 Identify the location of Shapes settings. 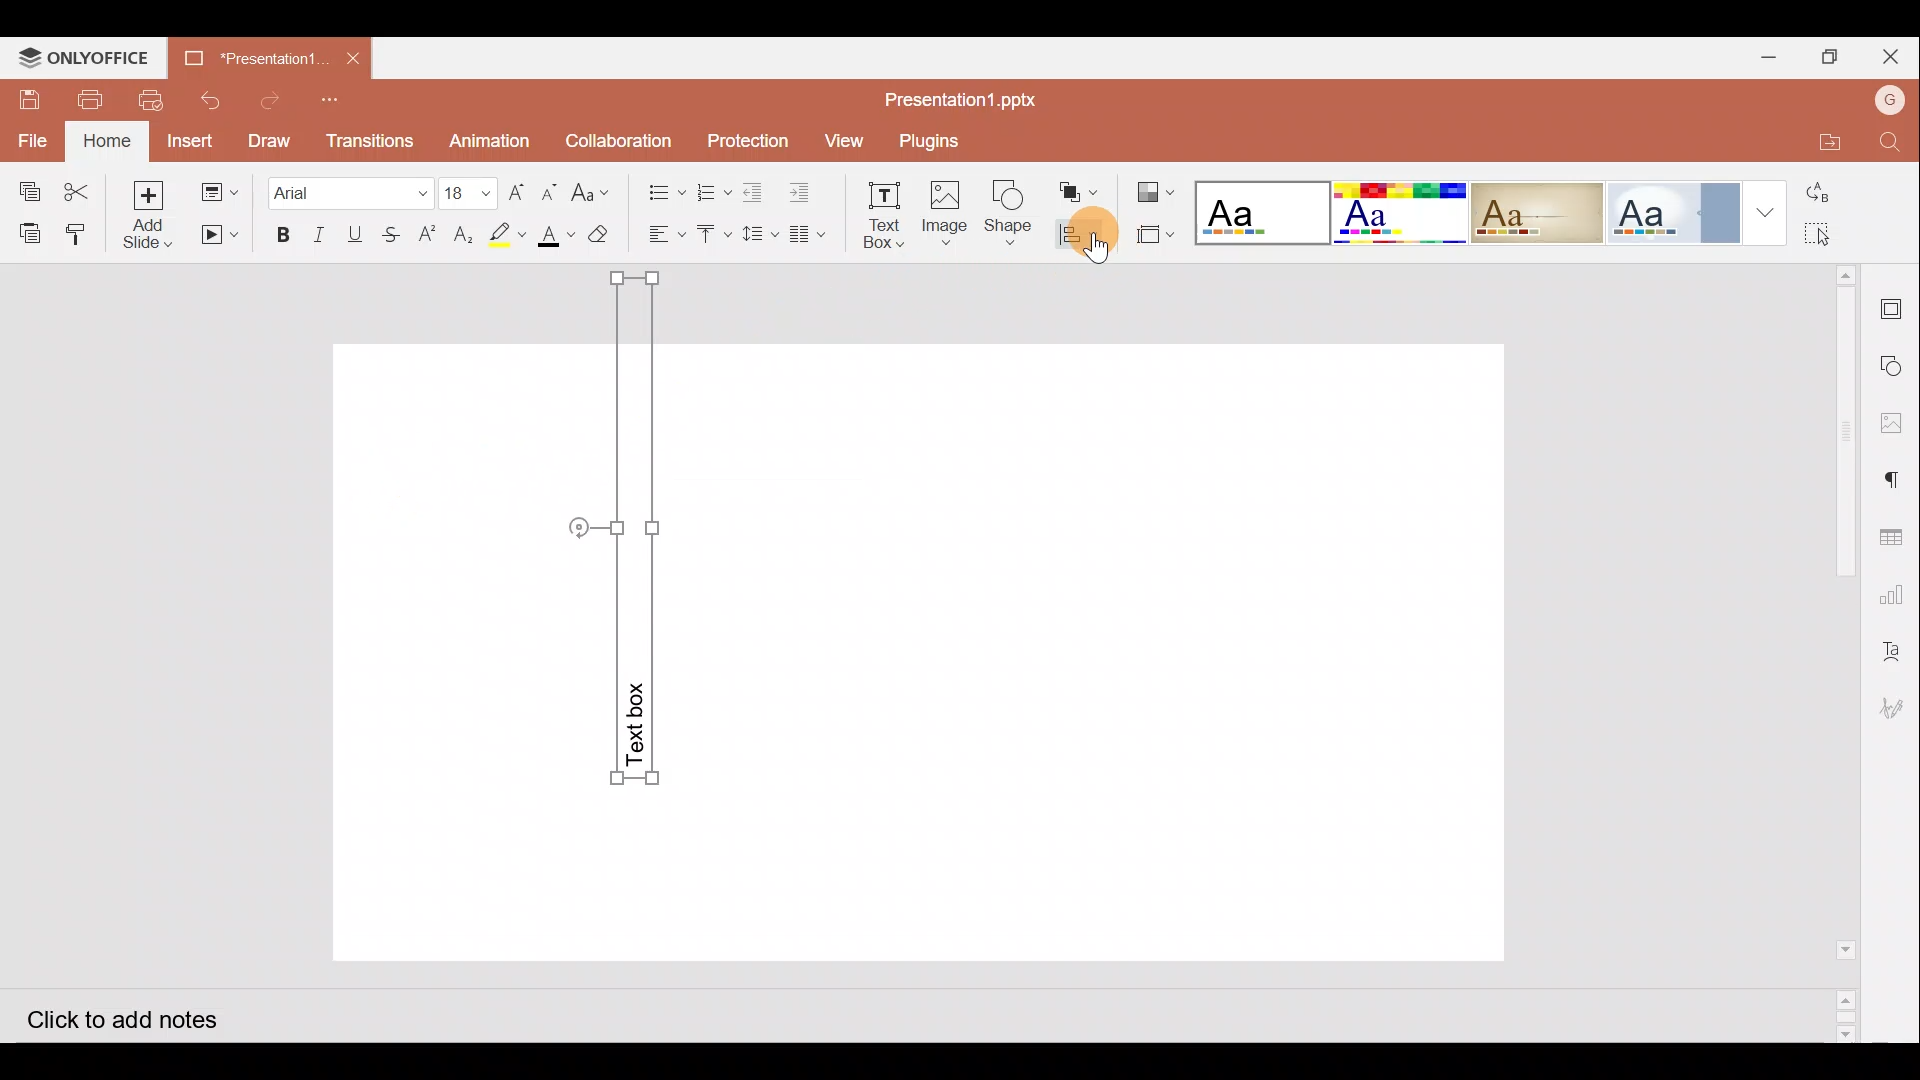
(1896, 368).